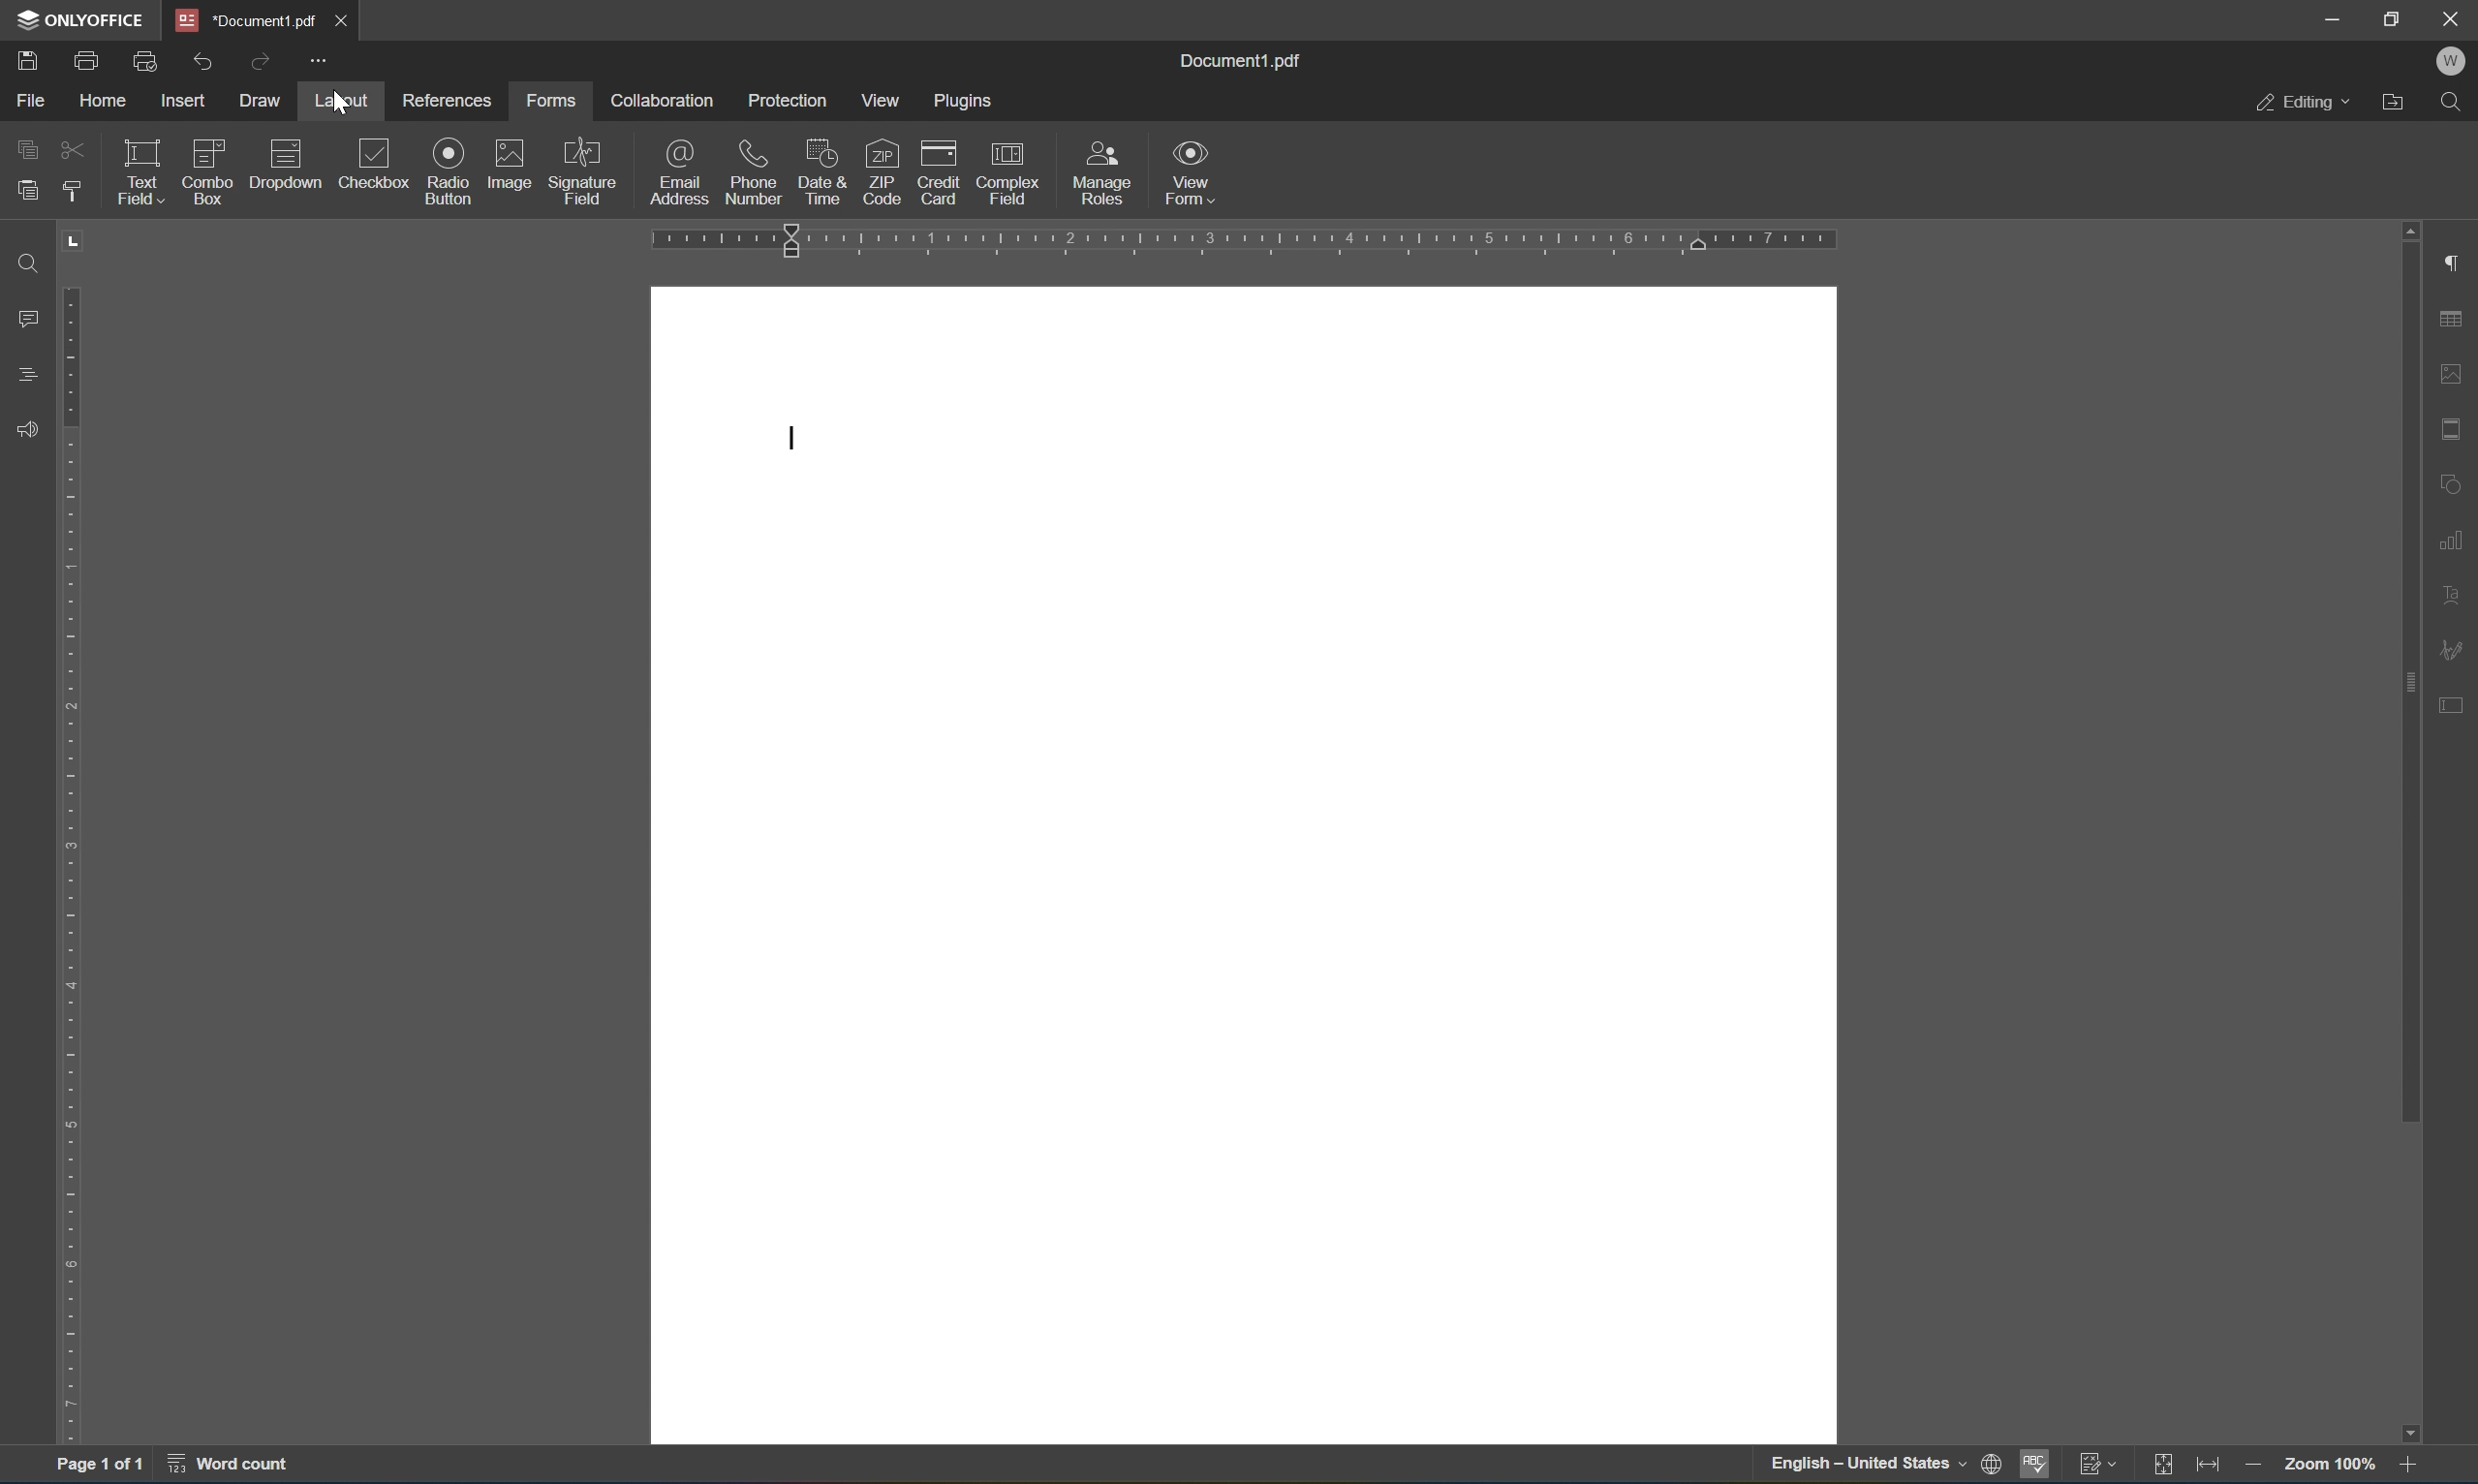 The image size is (2478, 1484). Describe the element at coordinates (940, 171) in the screenshot. I see `credit chat` at that location.